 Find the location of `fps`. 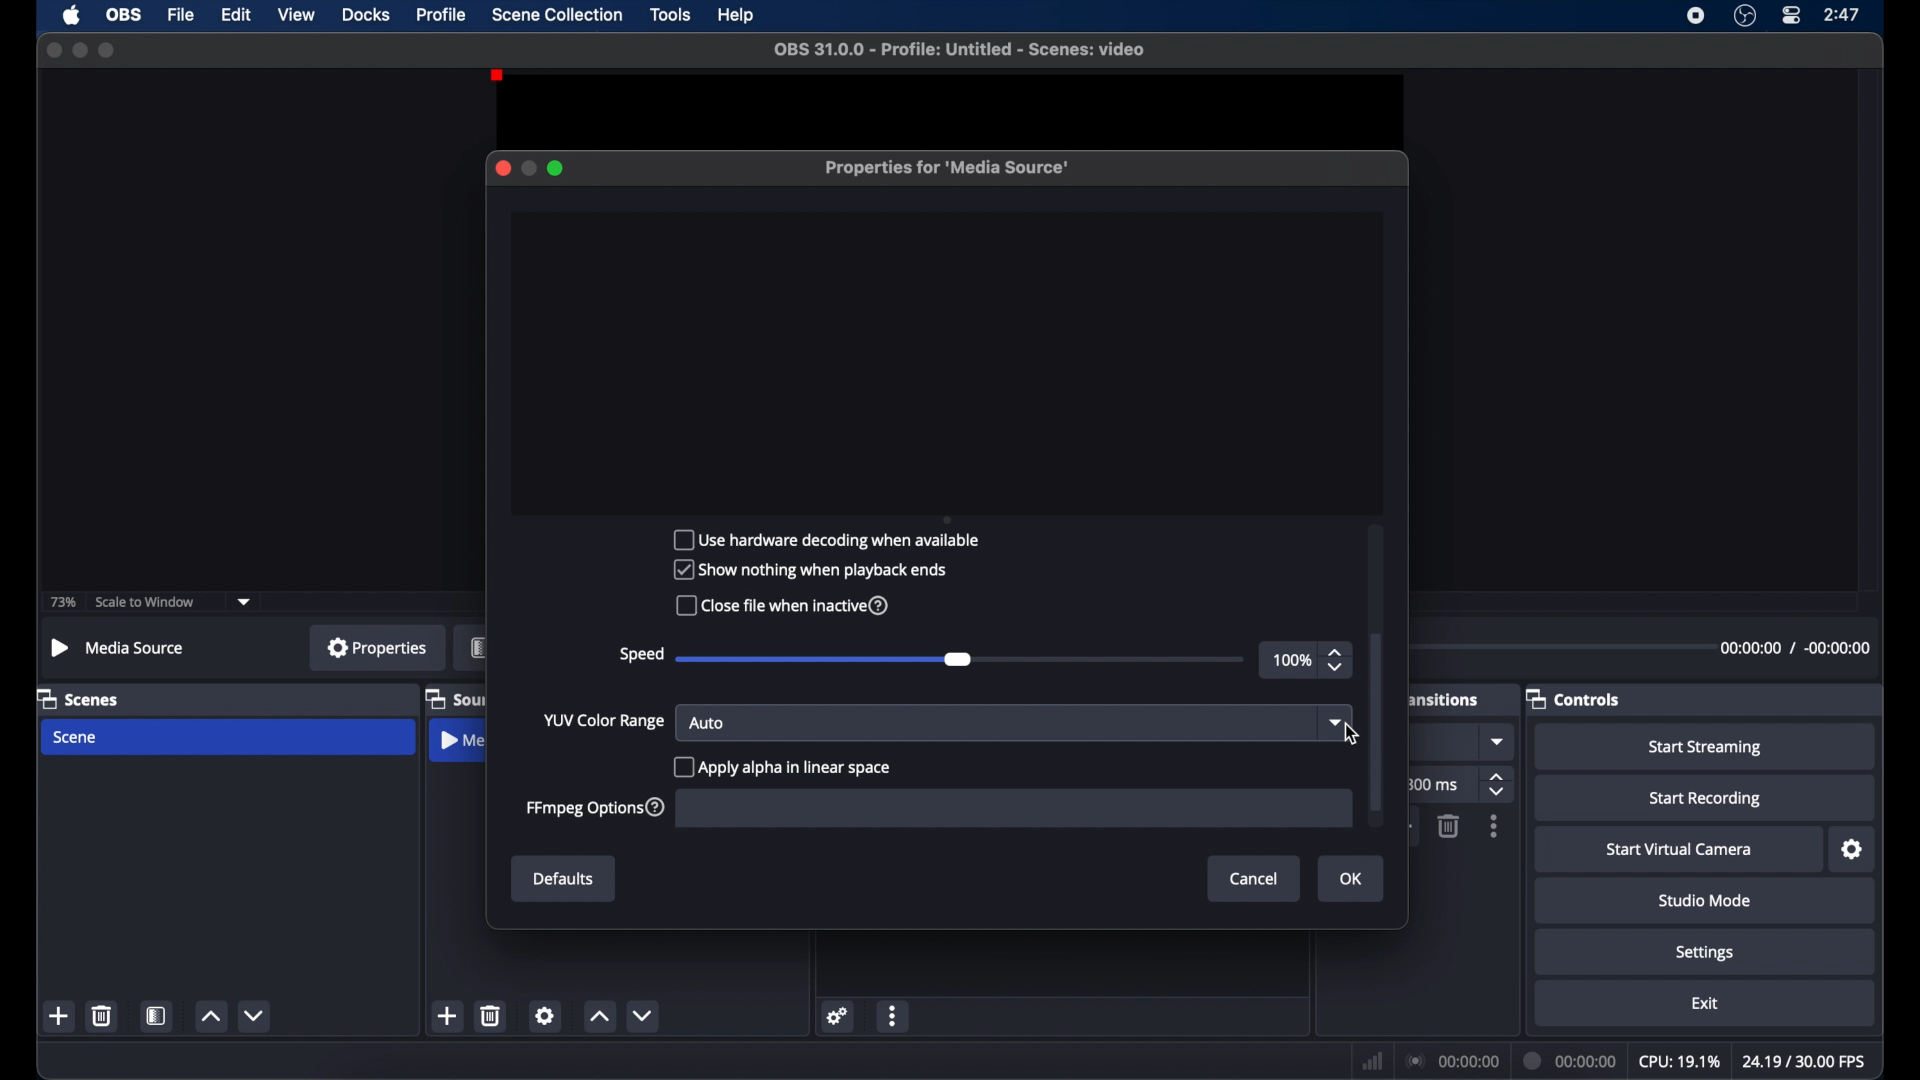

fps is located at coordinates (1804, 1060).